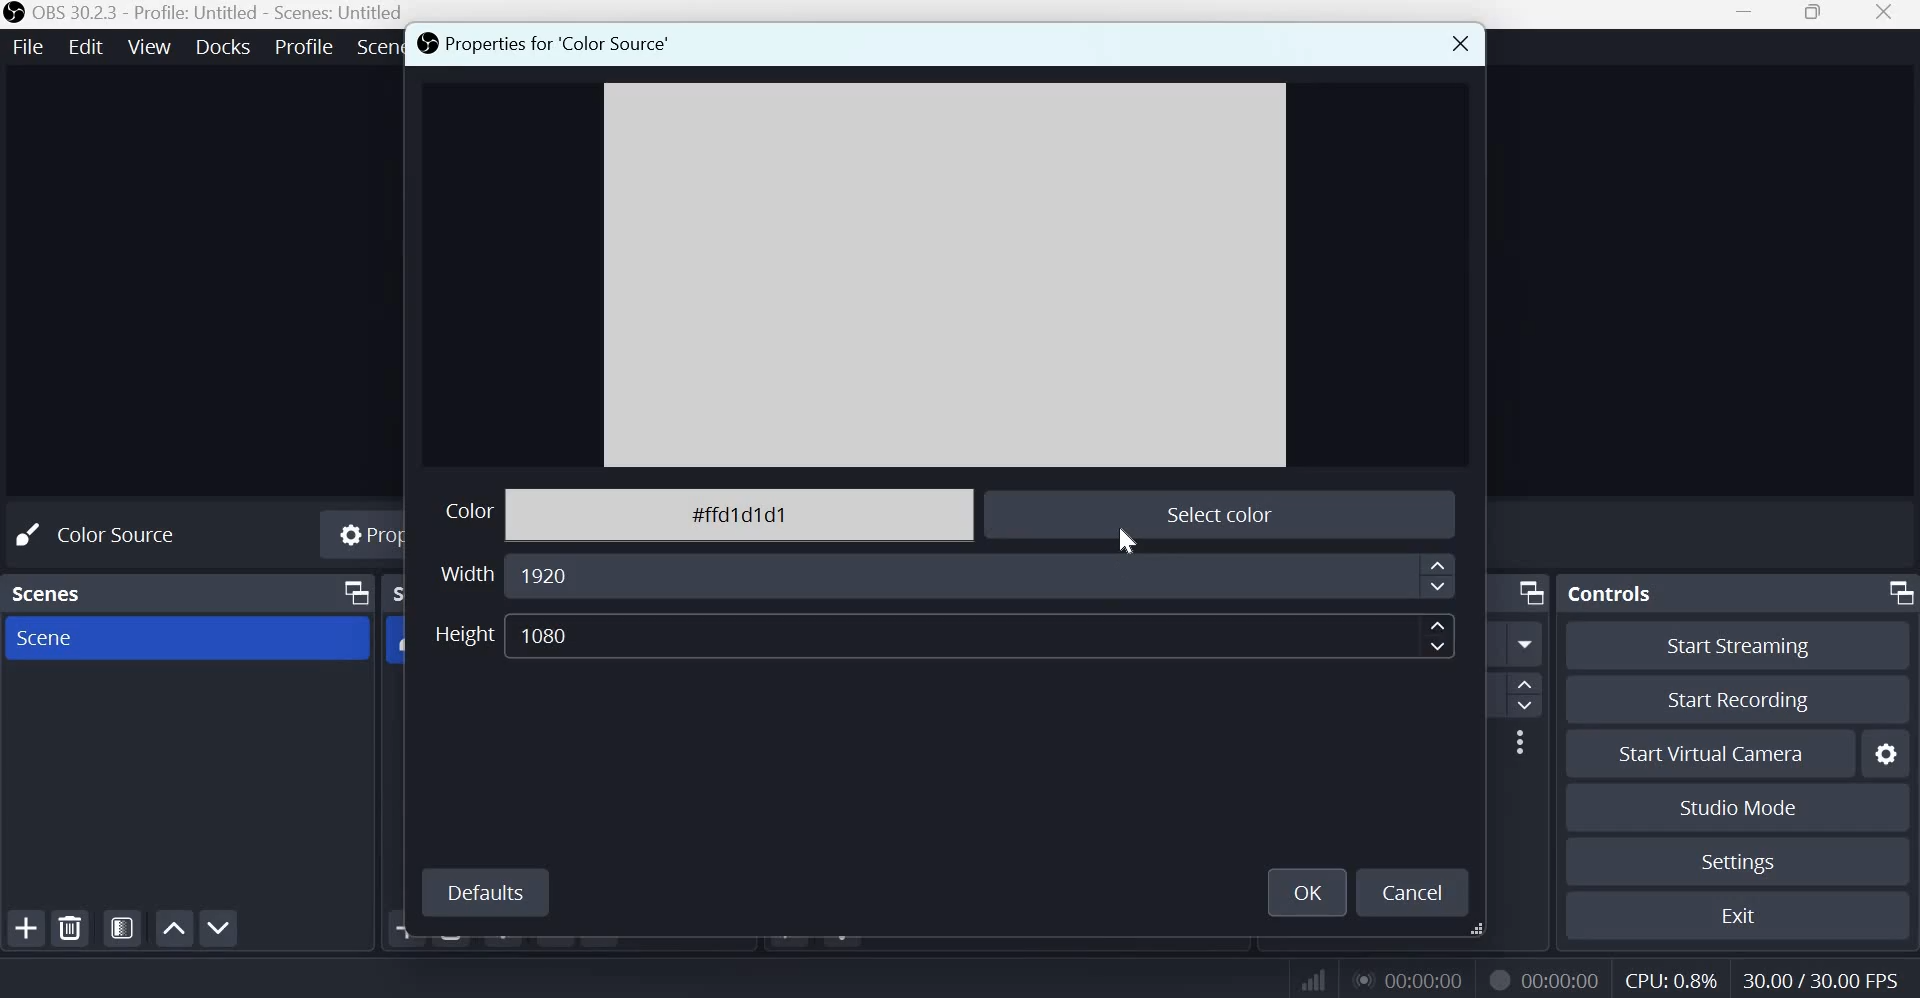 This screenshot has width=1920, height=998. Describe the element at coordinates (1520, 742) in the screenshot. I see `More options` at that location.